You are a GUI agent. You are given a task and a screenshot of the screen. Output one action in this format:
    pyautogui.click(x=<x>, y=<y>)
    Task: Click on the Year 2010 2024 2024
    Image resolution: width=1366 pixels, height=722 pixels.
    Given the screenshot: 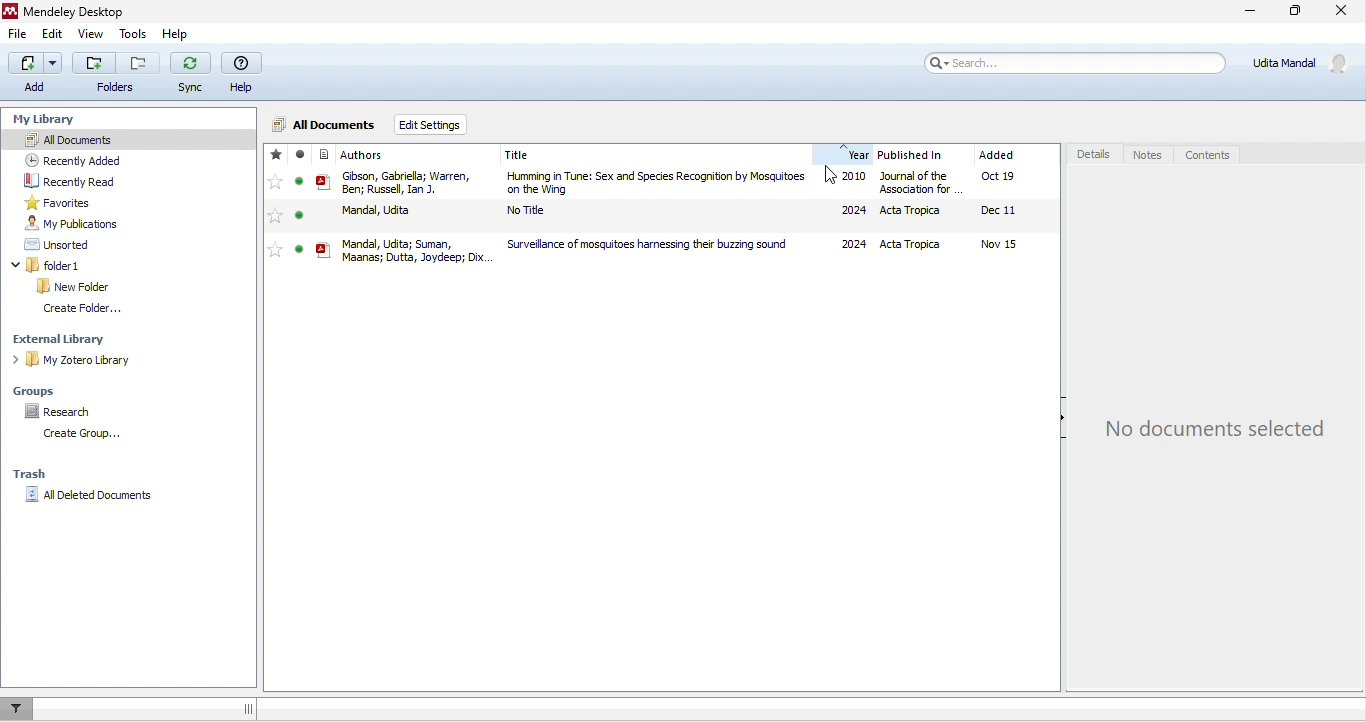 What is the action you would take?
    pyautogui.click(x=841, y=196)
    